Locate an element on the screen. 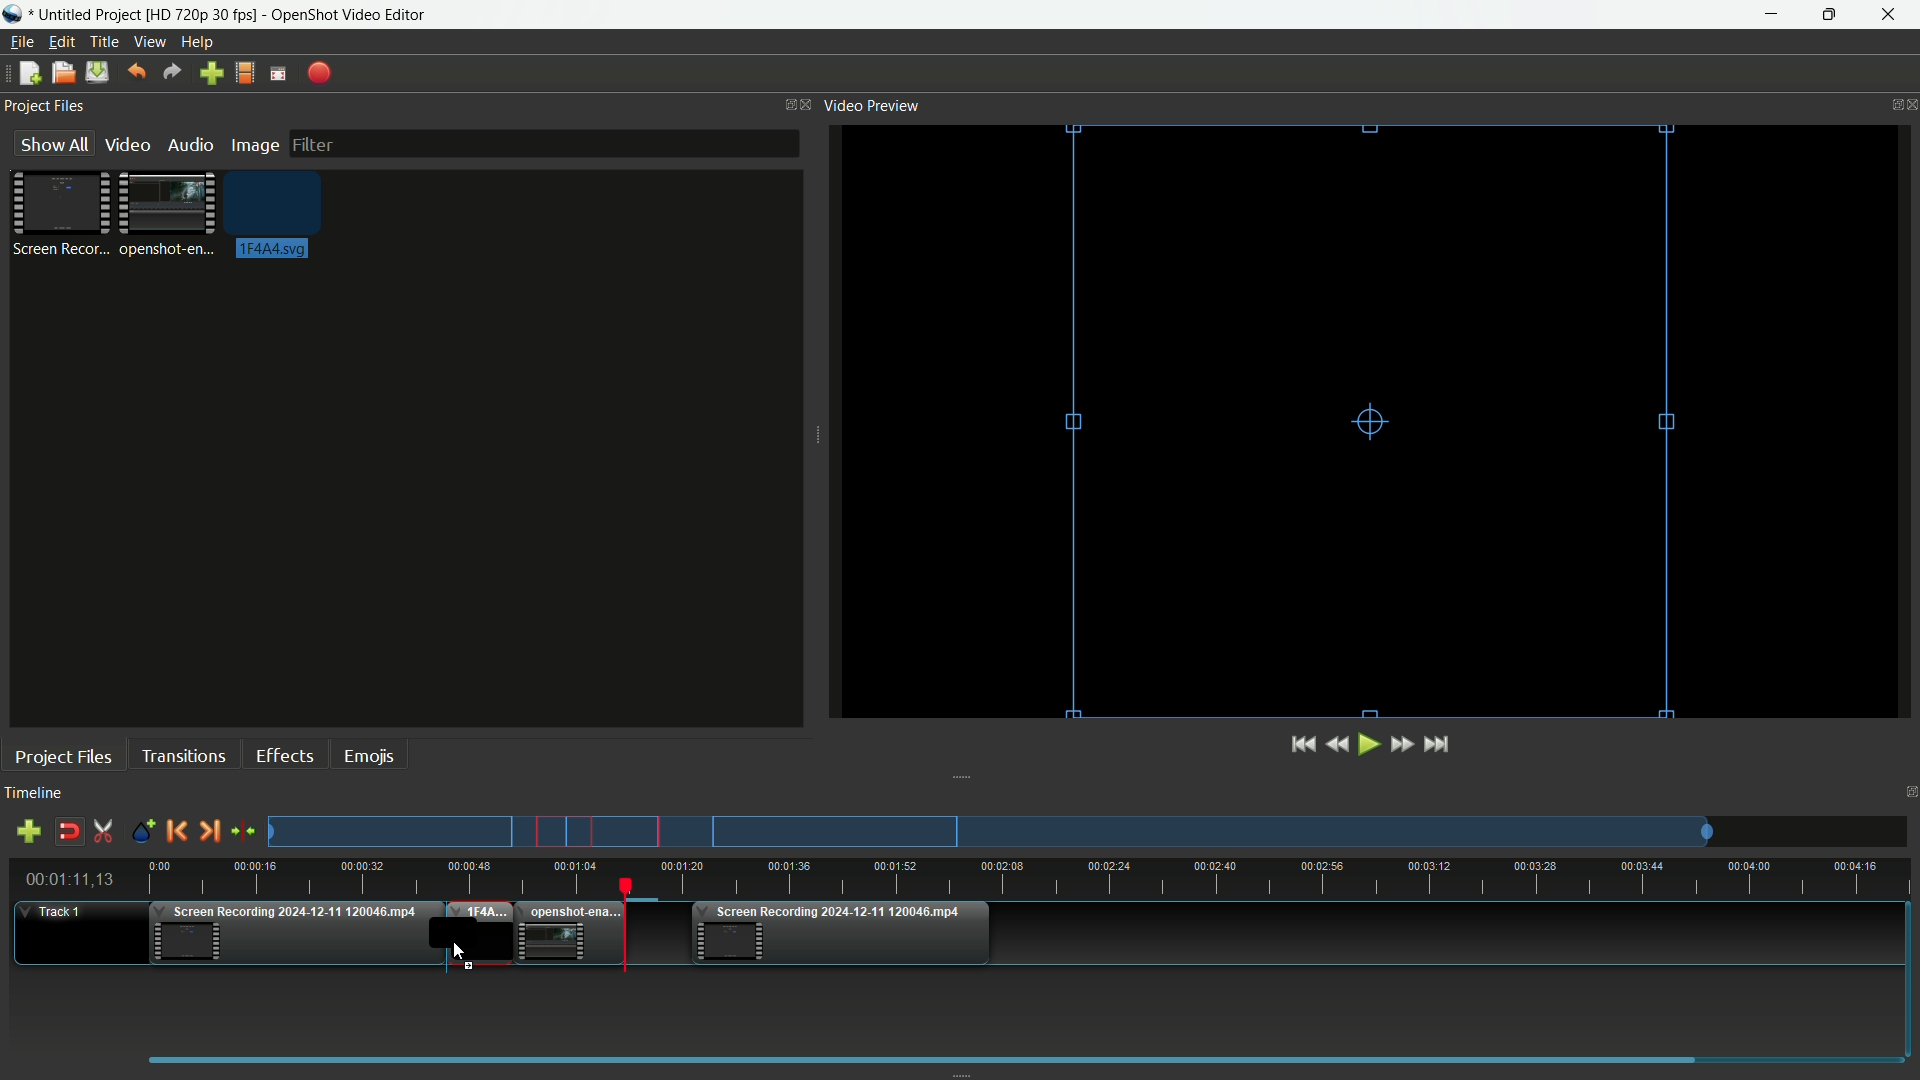 The image size is (1920, 1080). View menu is located at coordinates (148, 43).